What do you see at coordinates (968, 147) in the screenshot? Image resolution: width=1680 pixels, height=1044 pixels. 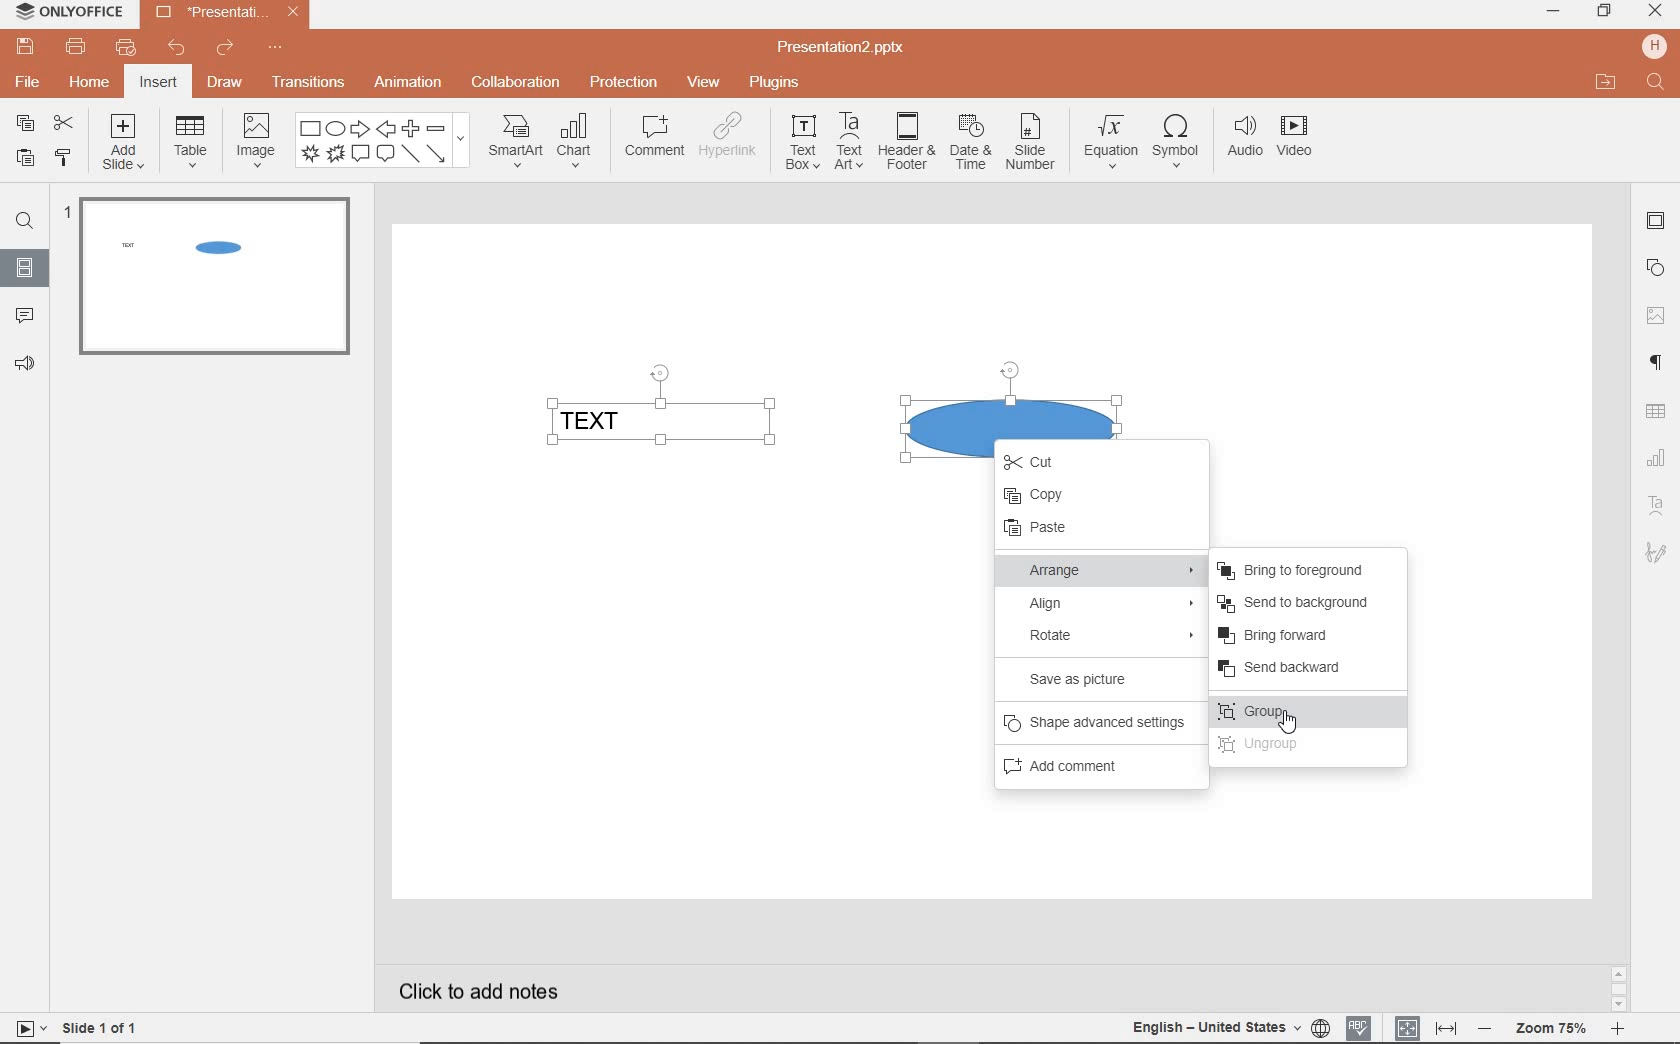 I see `date & time` at bounding box center [968, 147].